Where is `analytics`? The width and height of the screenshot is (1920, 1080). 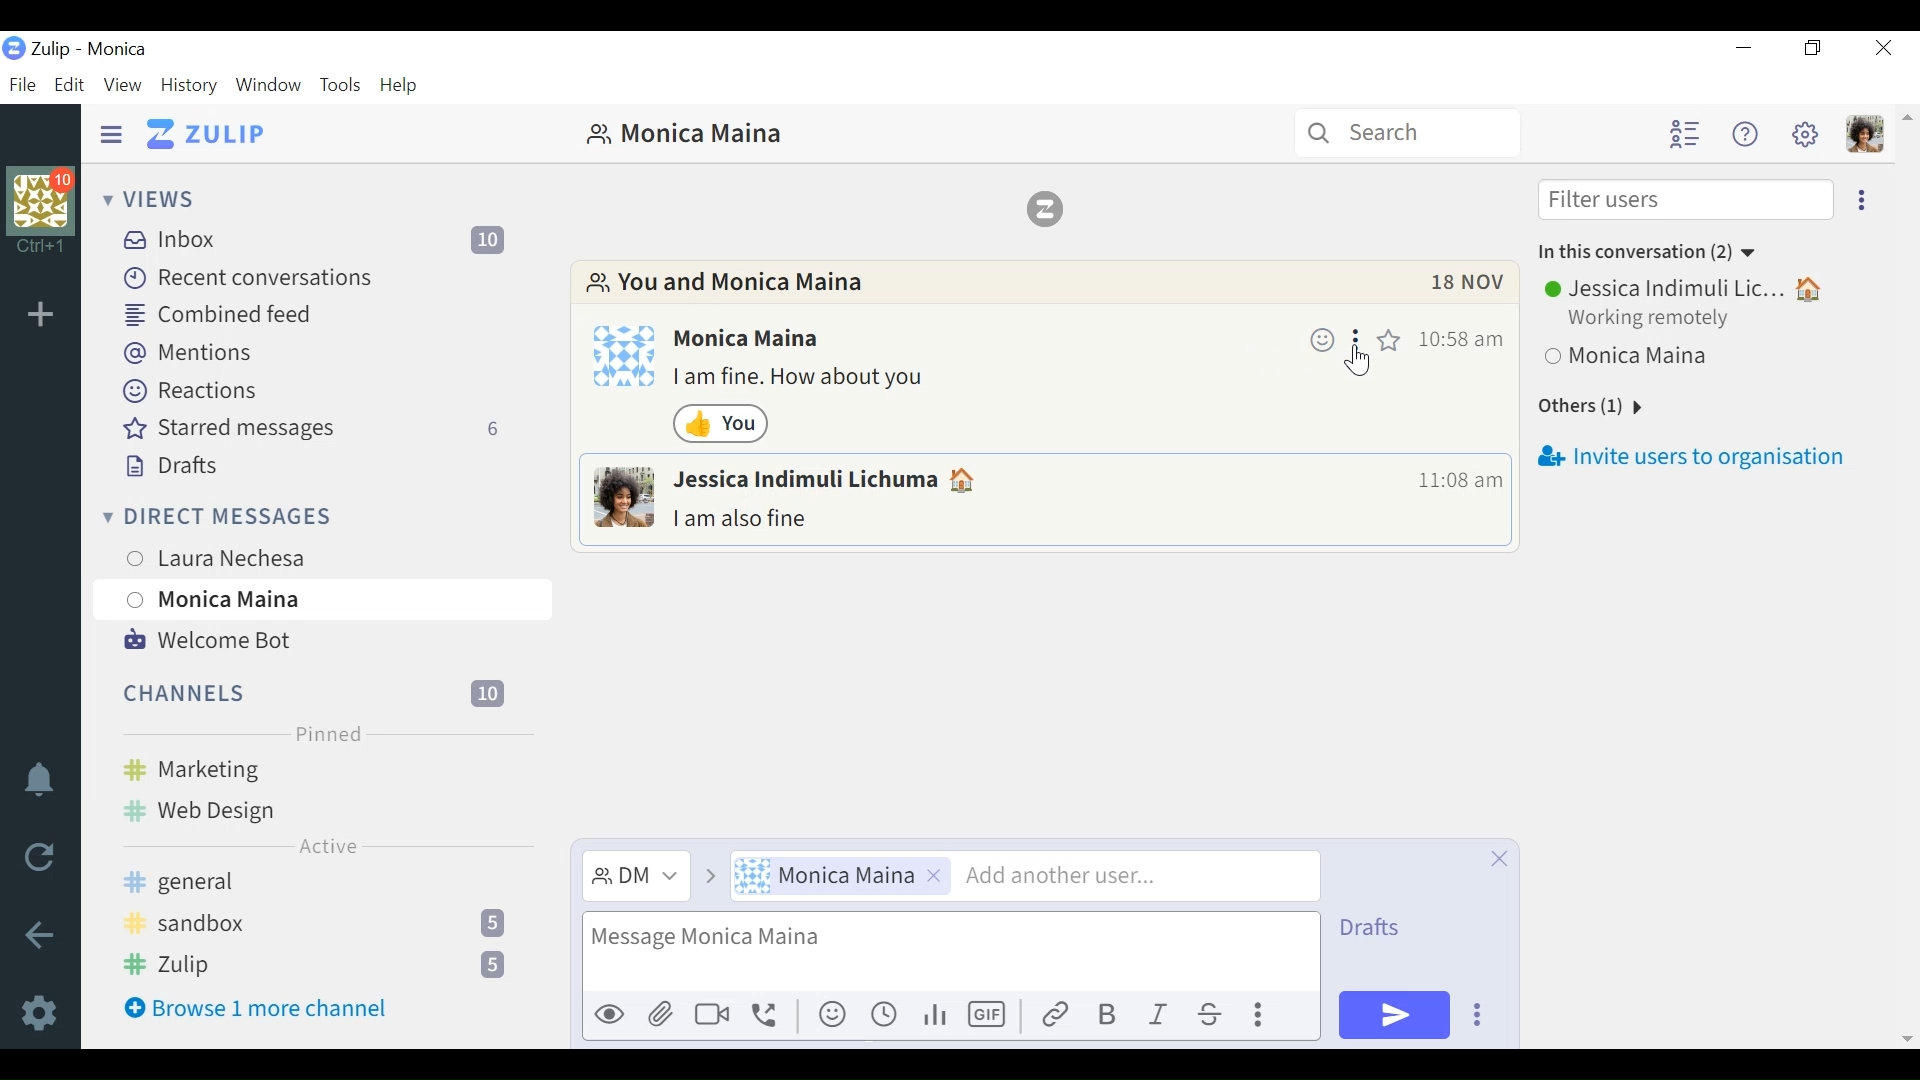
analytics is located at coordinates (935, 1016).